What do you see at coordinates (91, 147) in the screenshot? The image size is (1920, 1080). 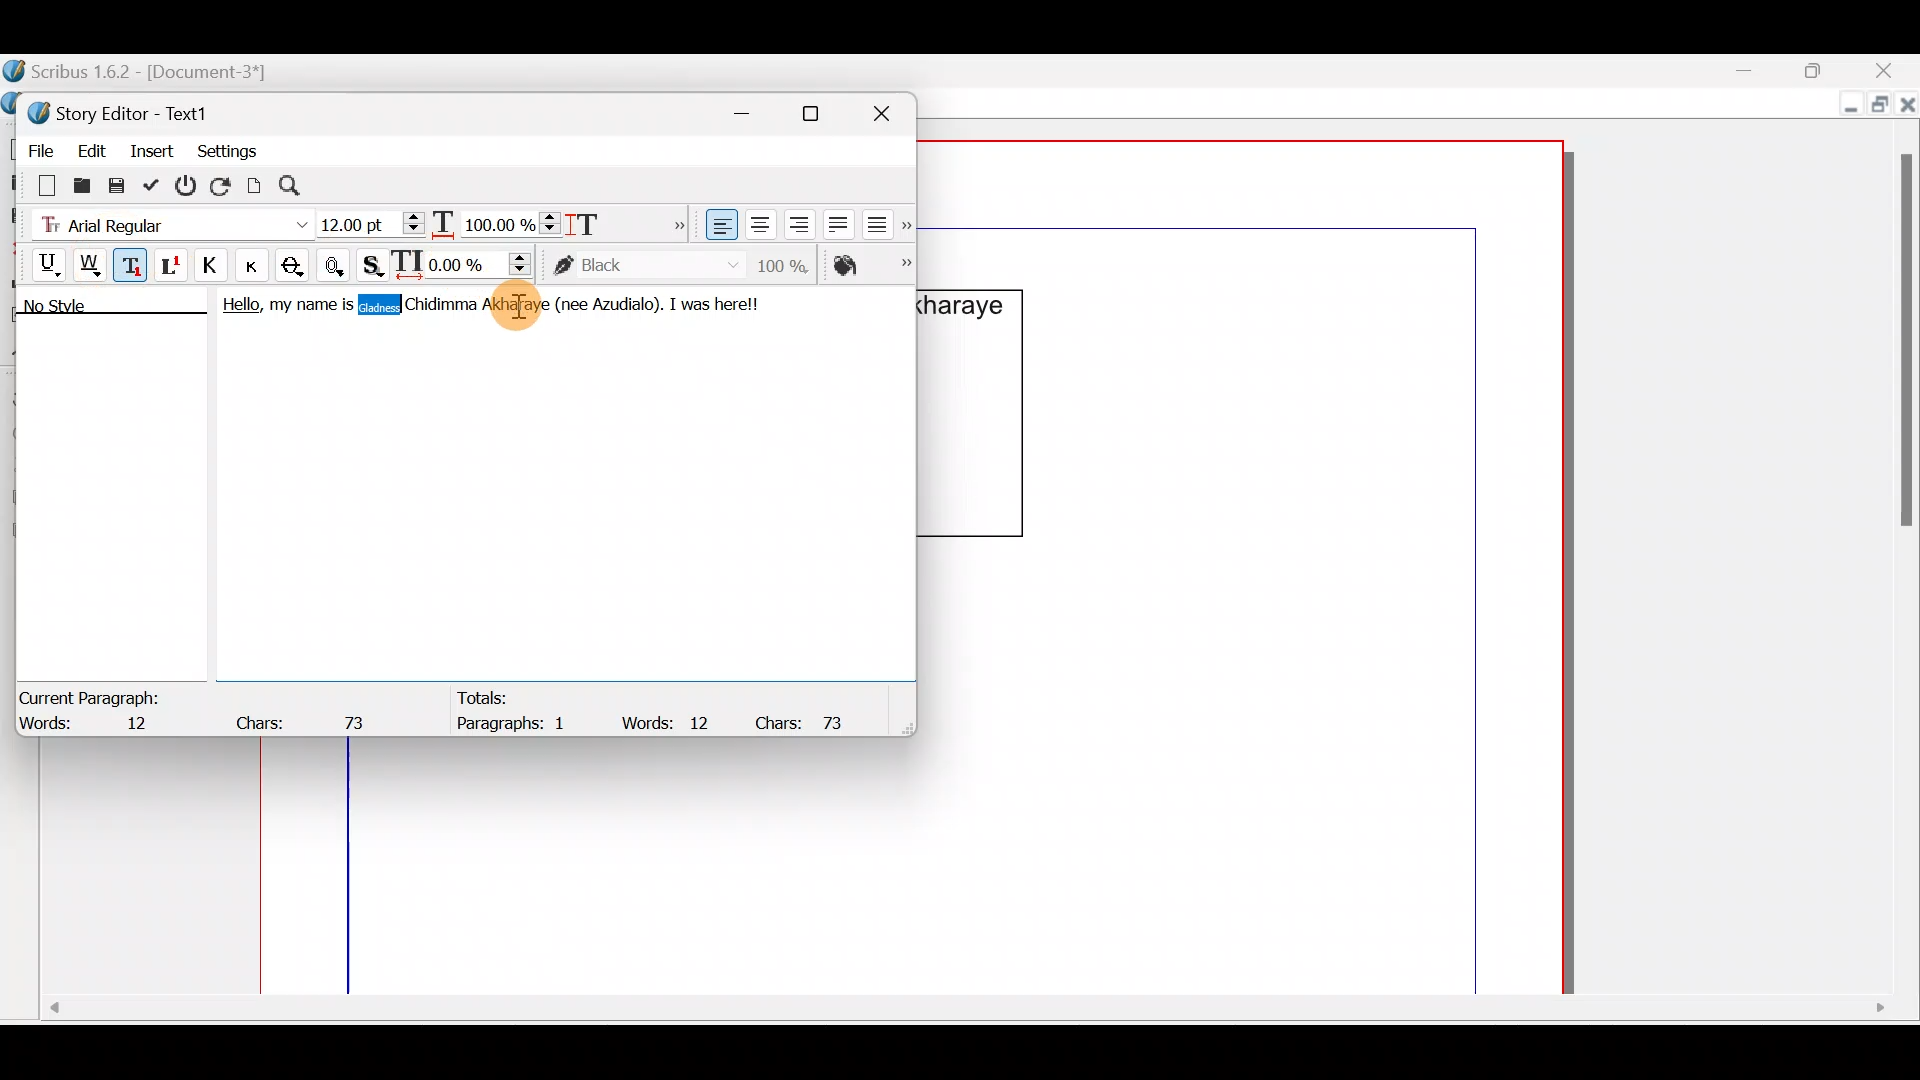 I see `Edit ` at bounding box center [91, 147].